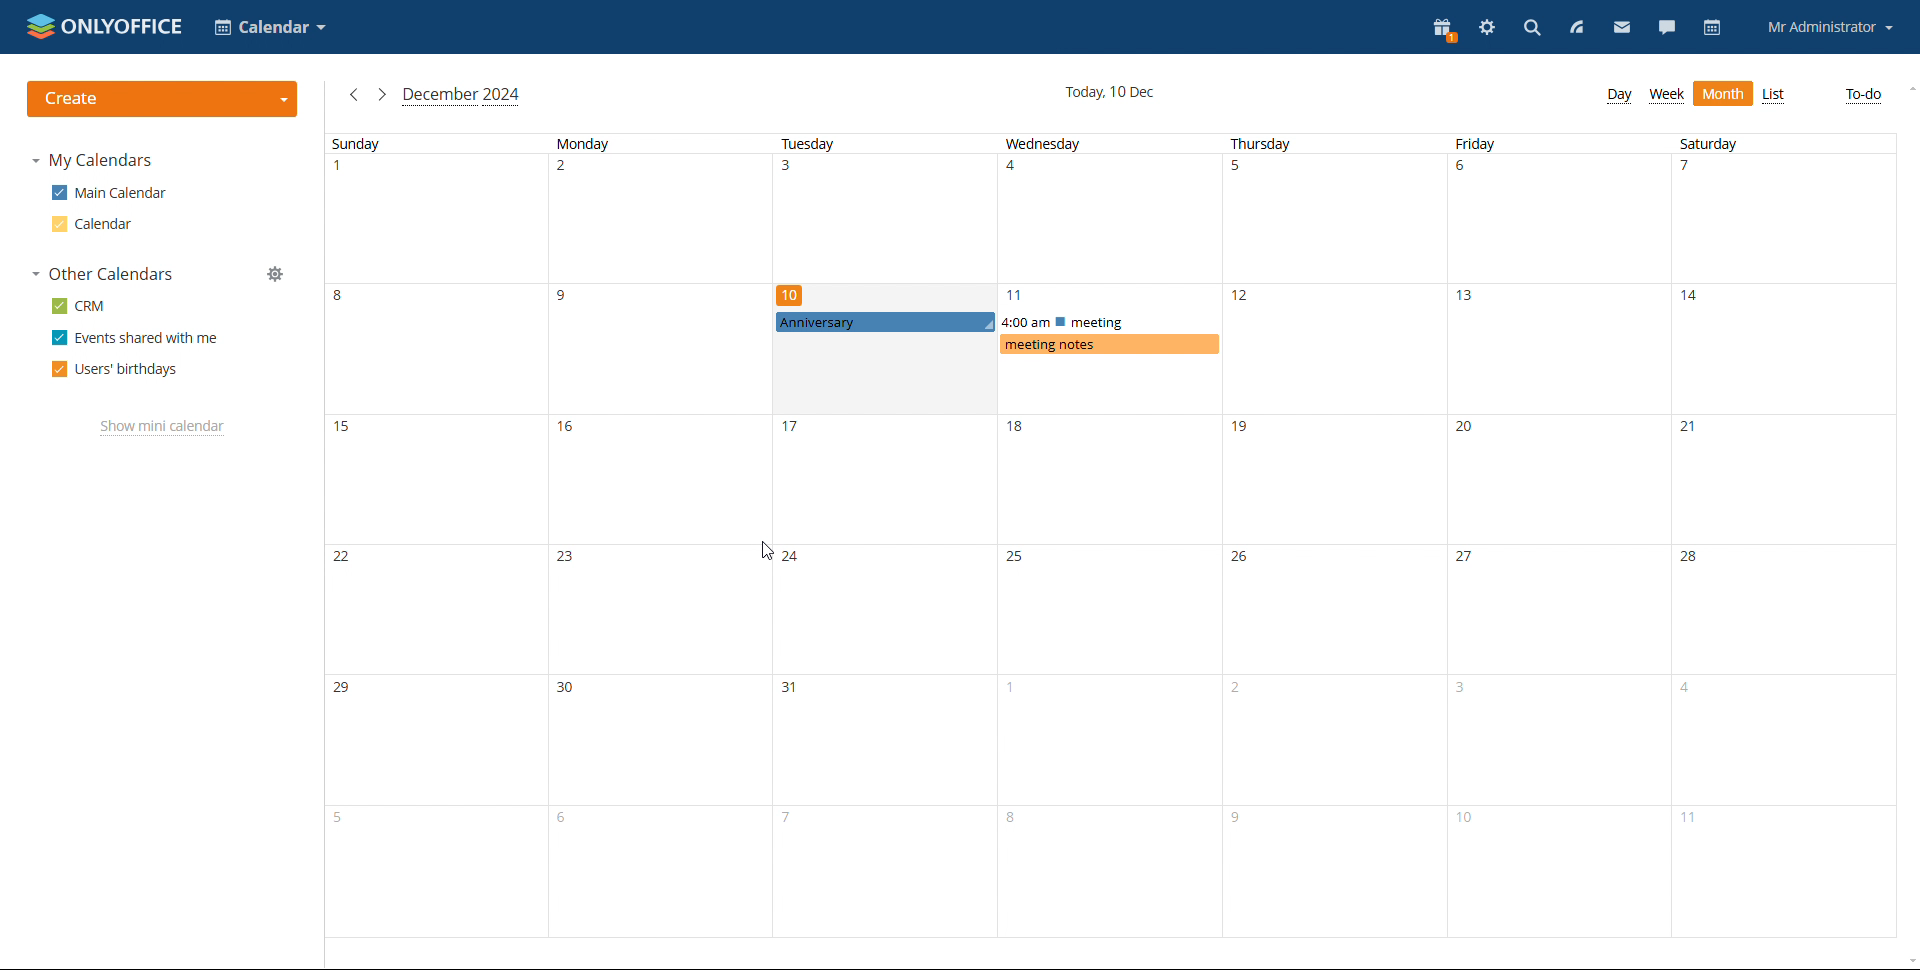  I want to click on scheduled events, so click(1000, 320).